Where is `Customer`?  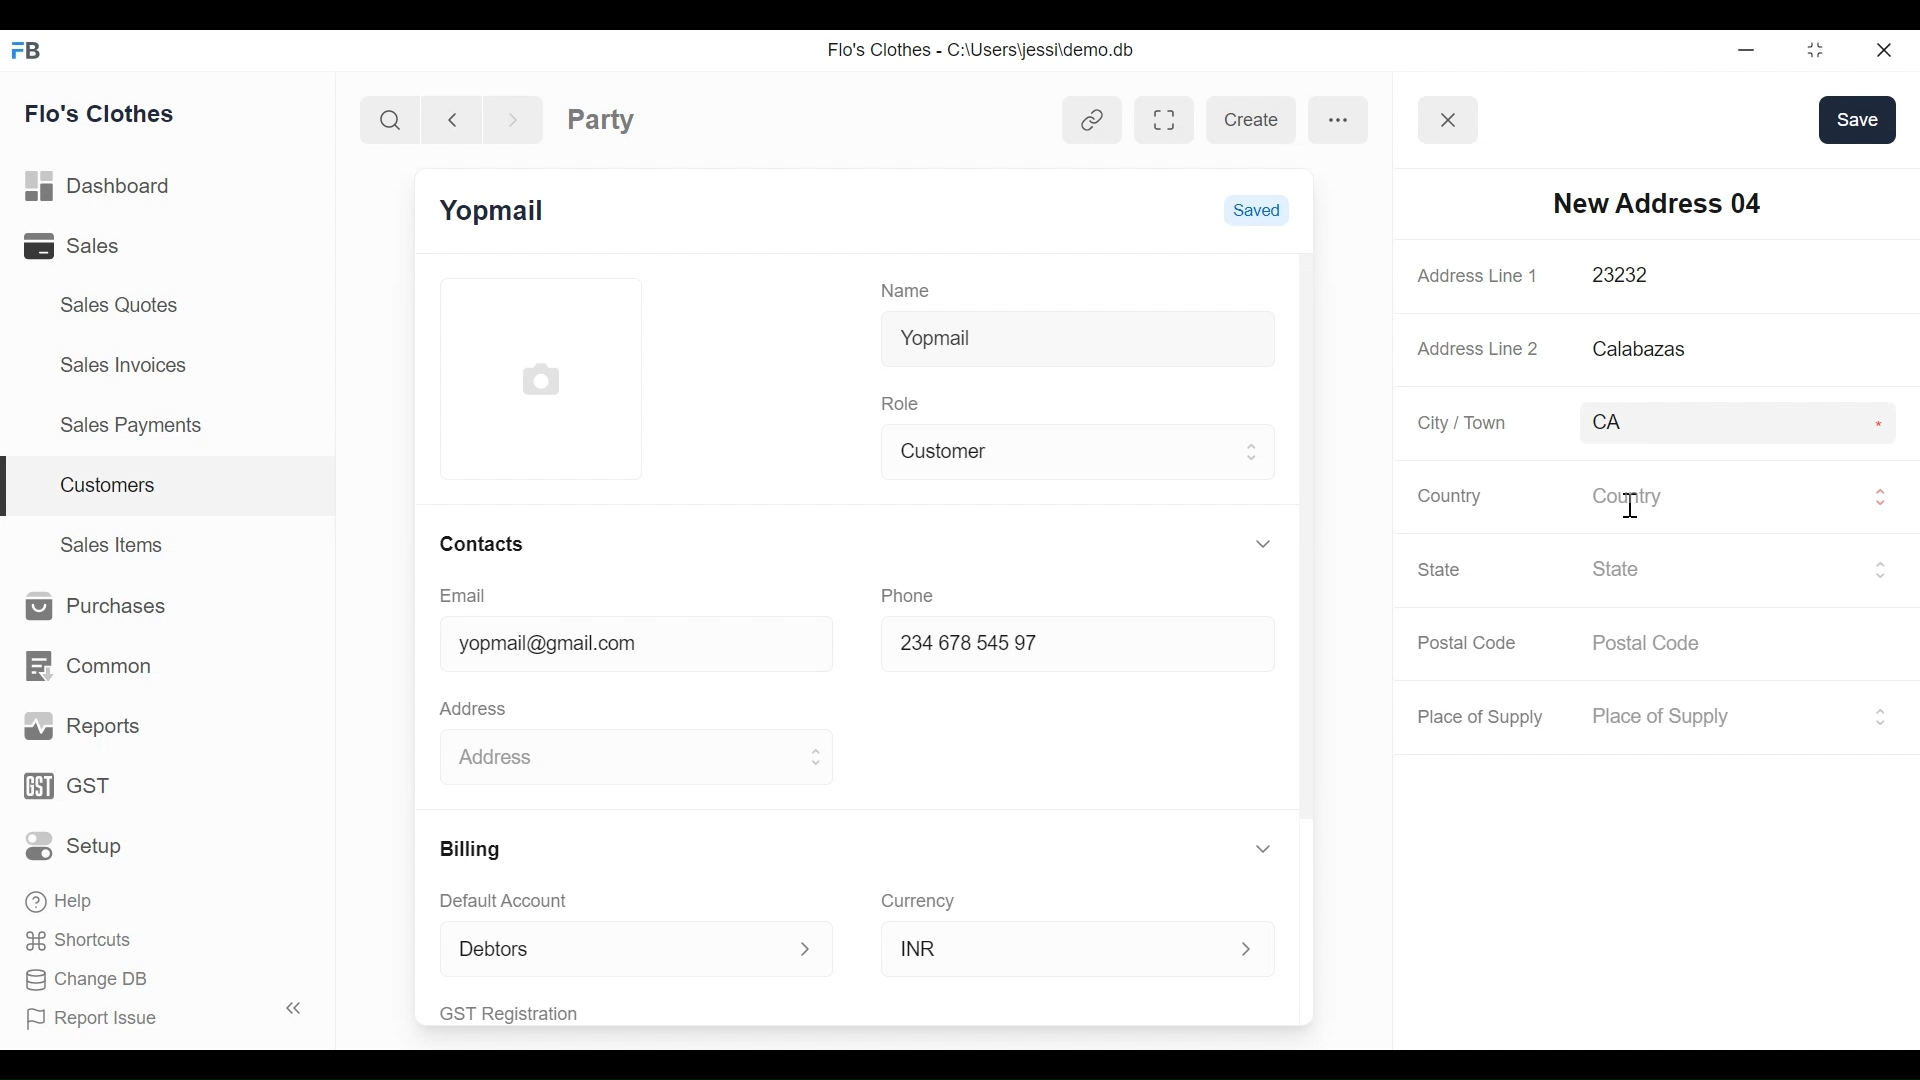
Customer is located at coordinates (1063, 449).